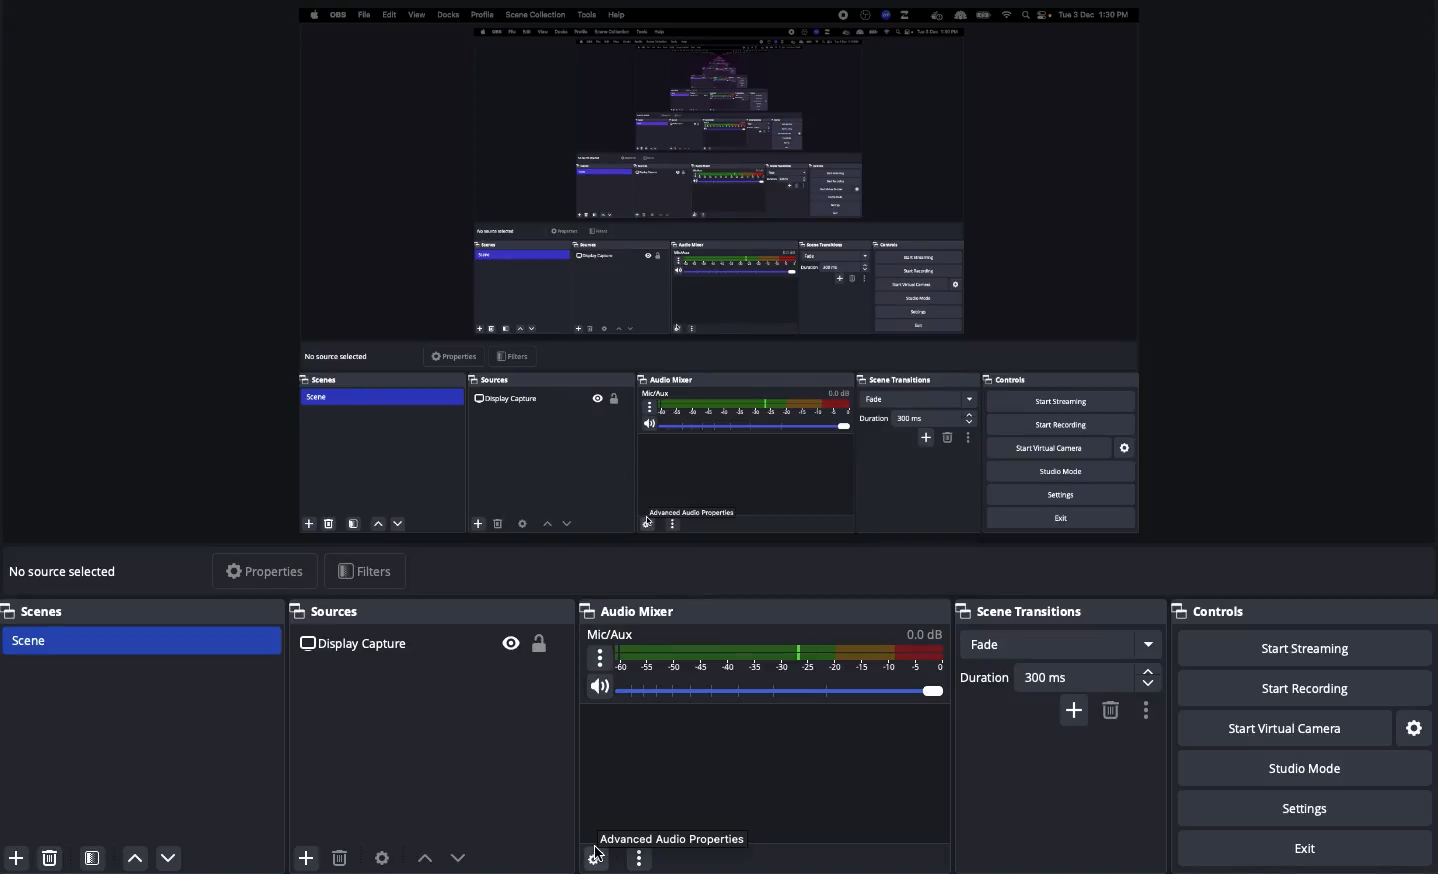 This screenshot has width=1438, height=874. Describe the element at coordinates (765, 690) in the screenshot. I see `Volume` at that location.